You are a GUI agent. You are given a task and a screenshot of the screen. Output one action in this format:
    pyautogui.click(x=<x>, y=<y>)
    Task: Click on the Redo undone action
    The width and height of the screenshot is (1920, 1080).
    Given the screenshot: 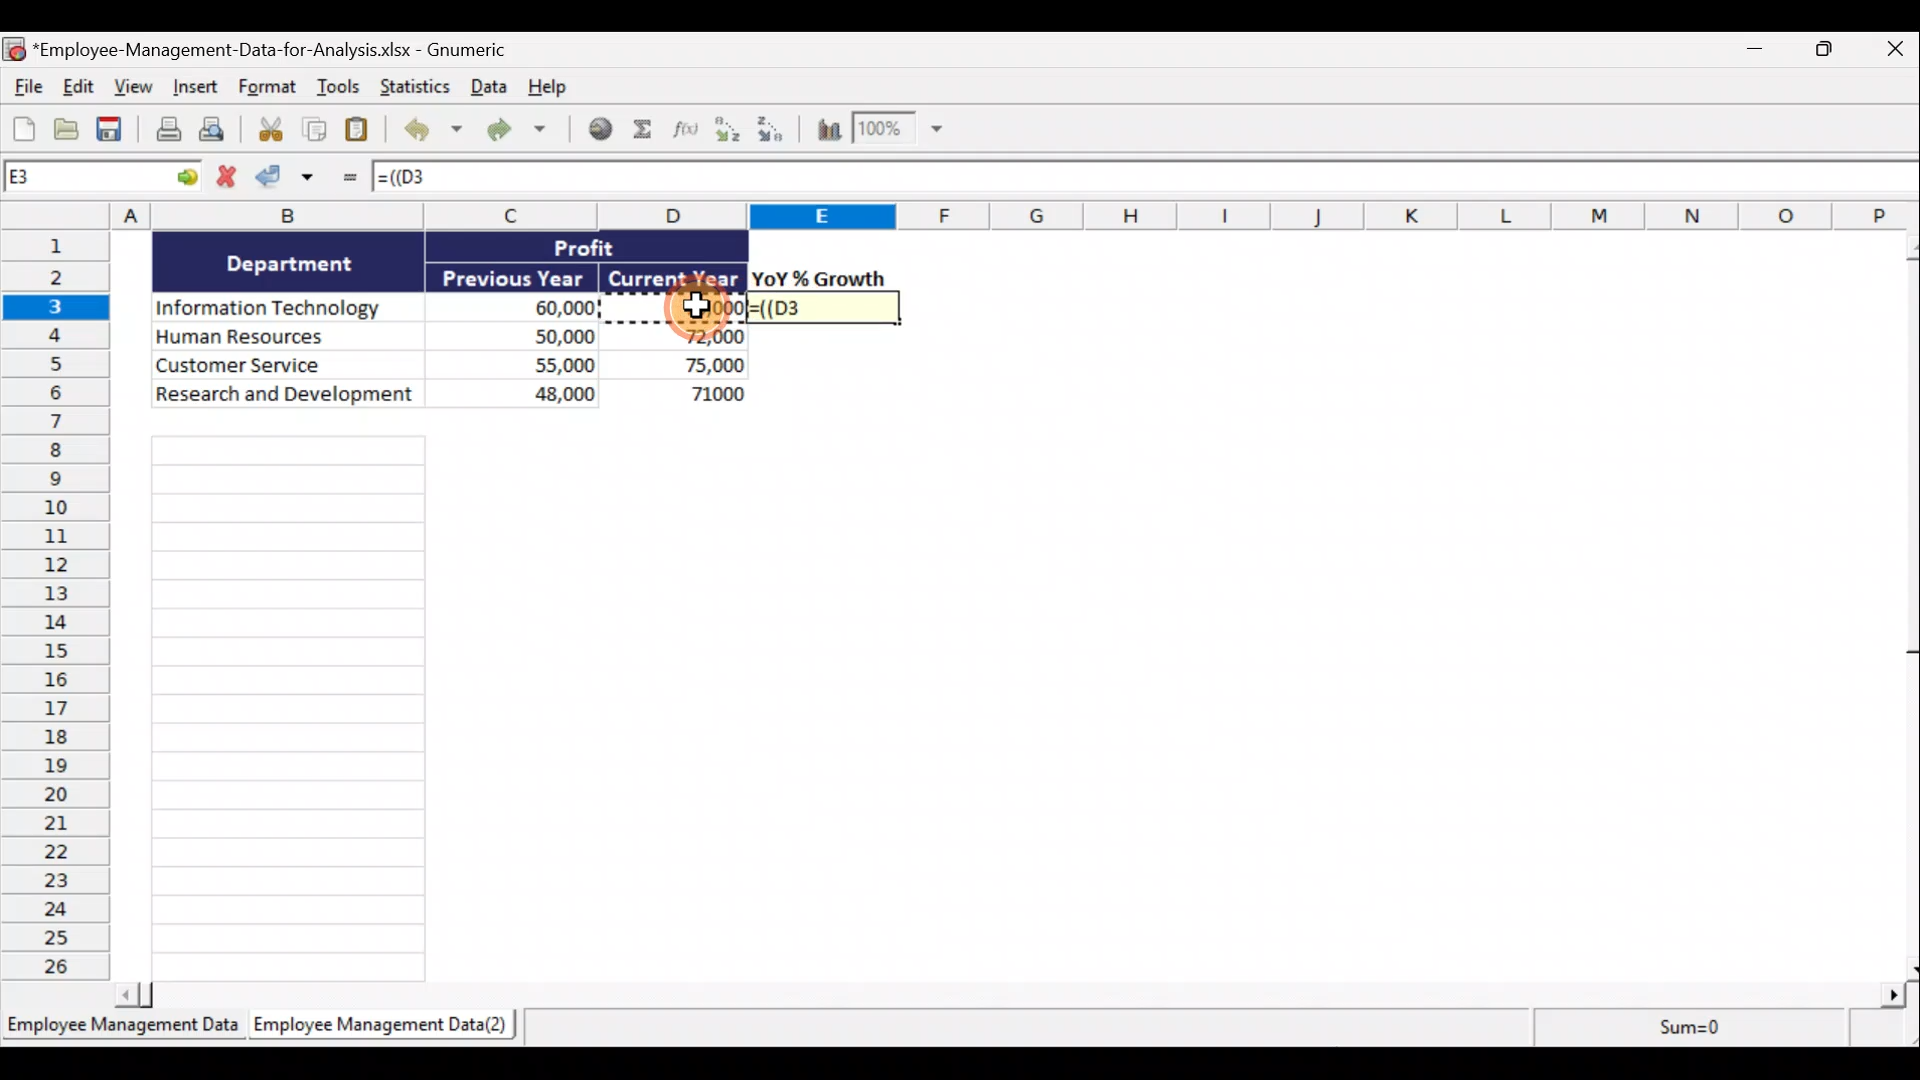 What is the action you would take?
    pyautogui.click(x=514, y=131)
    